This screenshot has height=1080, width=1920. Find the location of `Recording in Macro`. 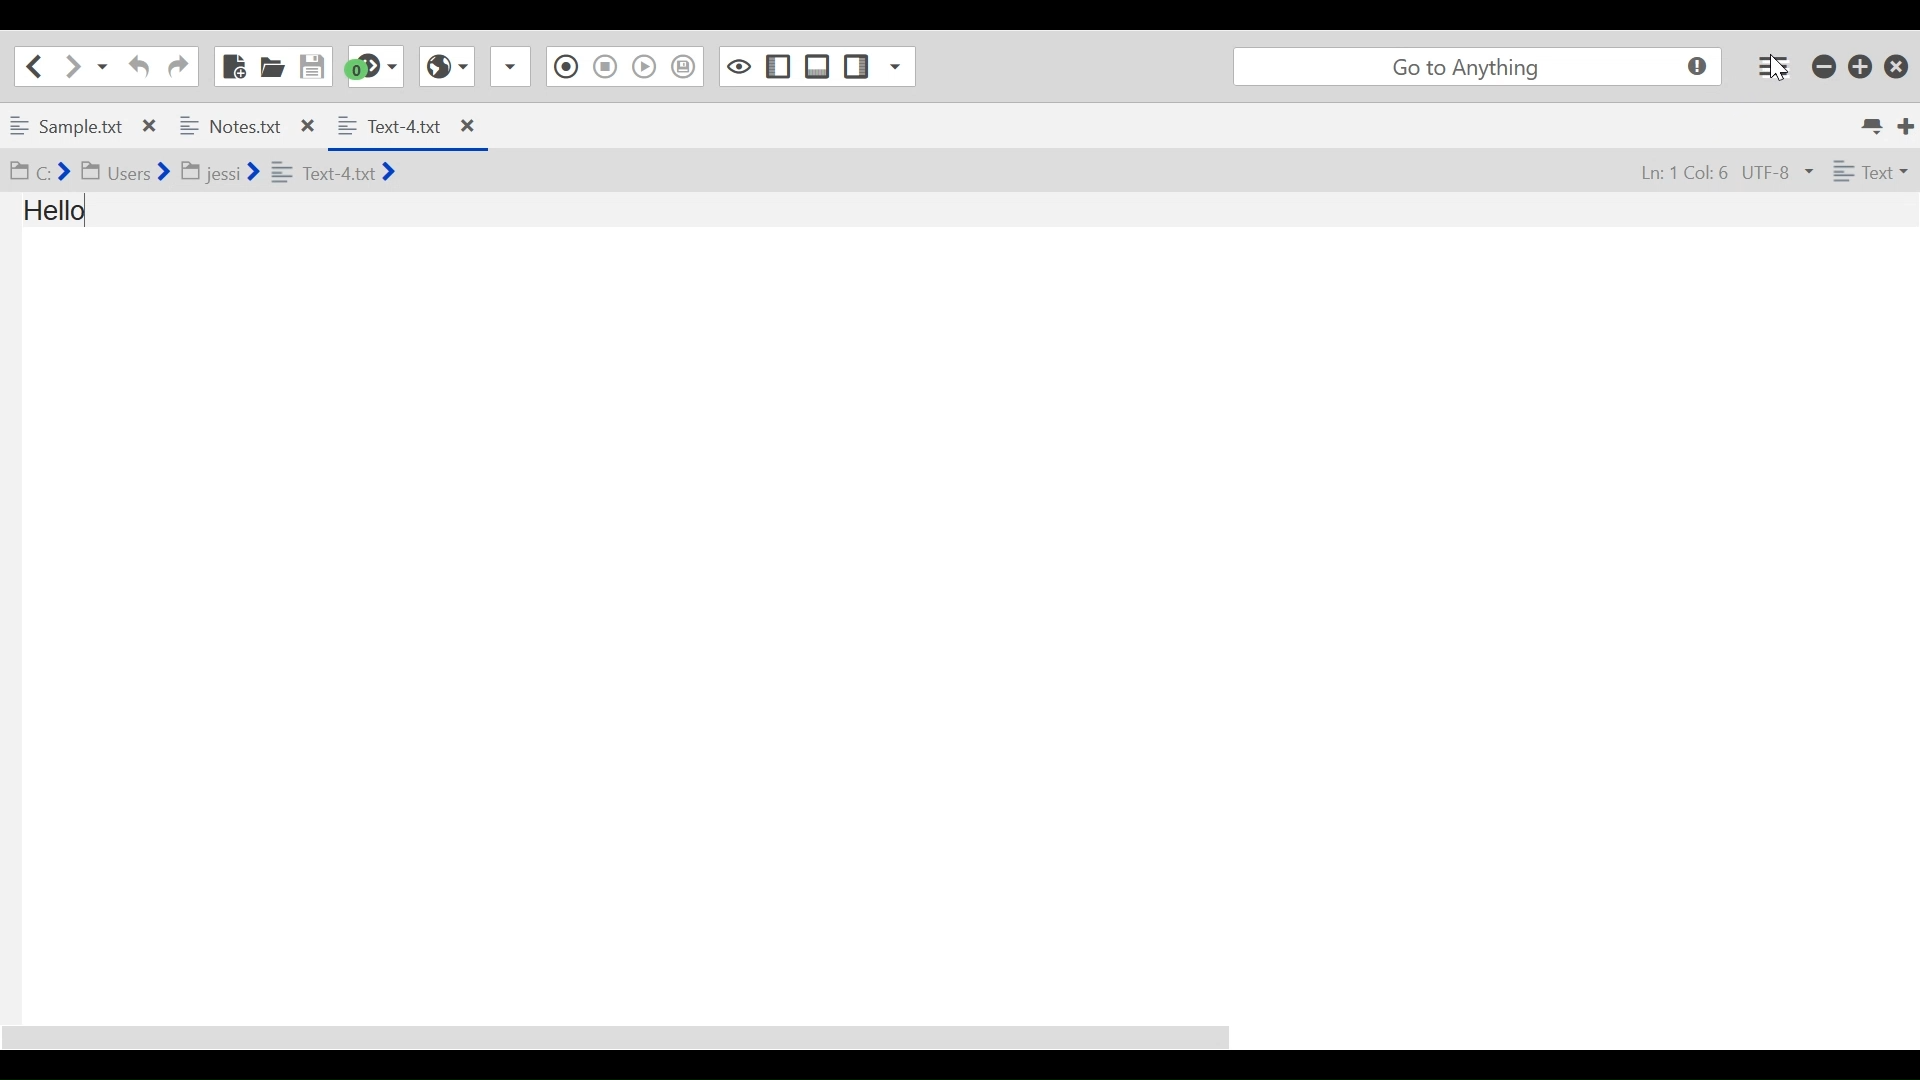

Recording in Macro is located at coordinates (566, 67).